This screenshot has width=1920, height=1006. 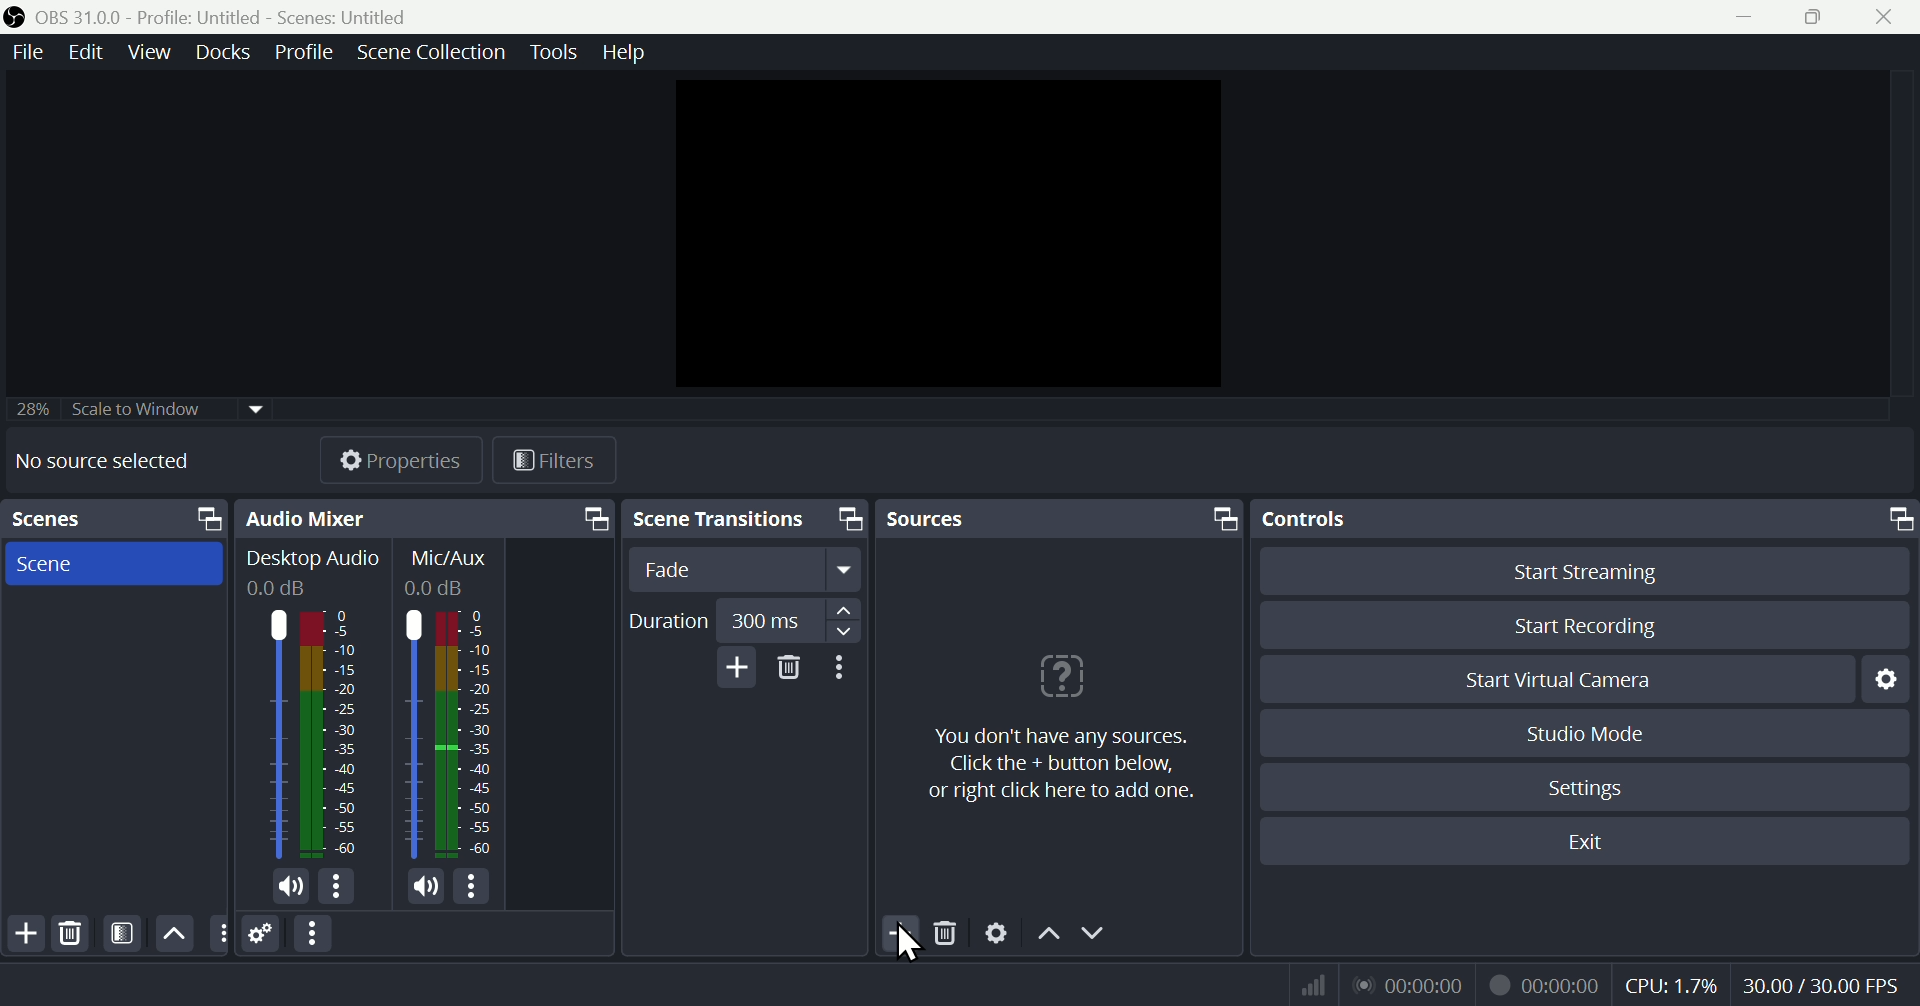 I want to click on Scene transitions, so click(x=741, y=521).